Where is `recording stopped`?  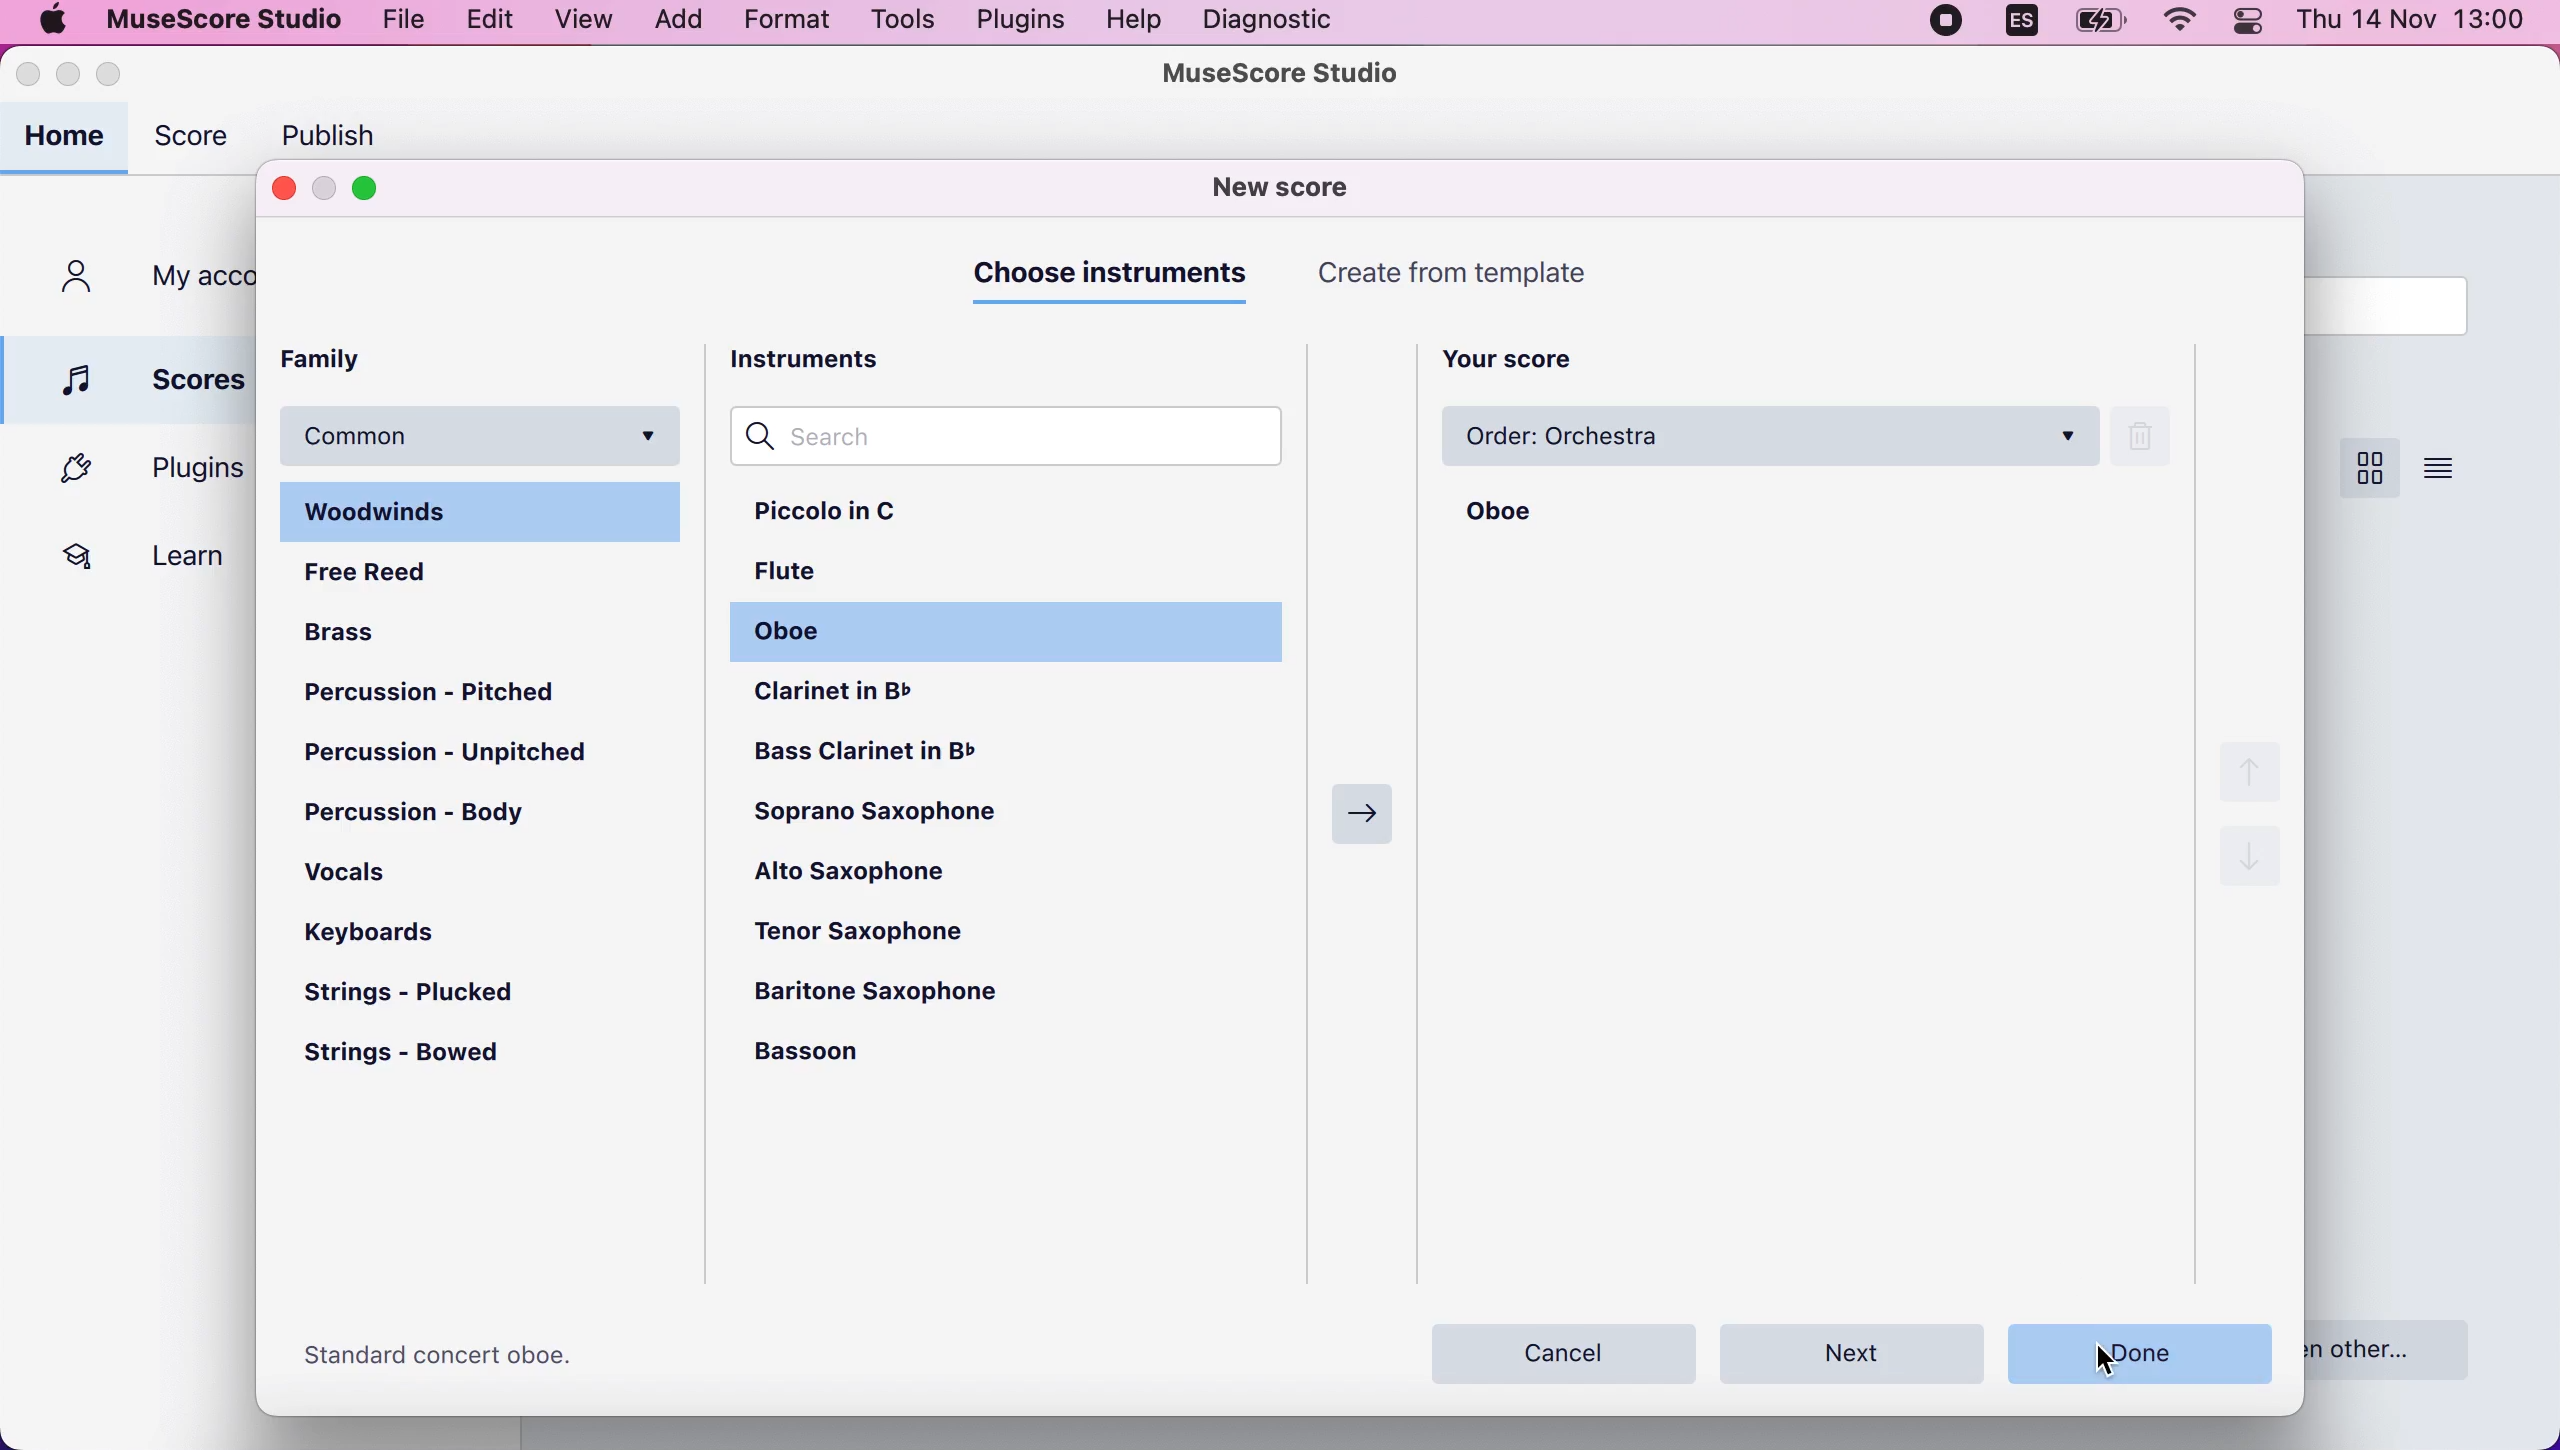 recording stopped is located at coordinates (1947, 27).